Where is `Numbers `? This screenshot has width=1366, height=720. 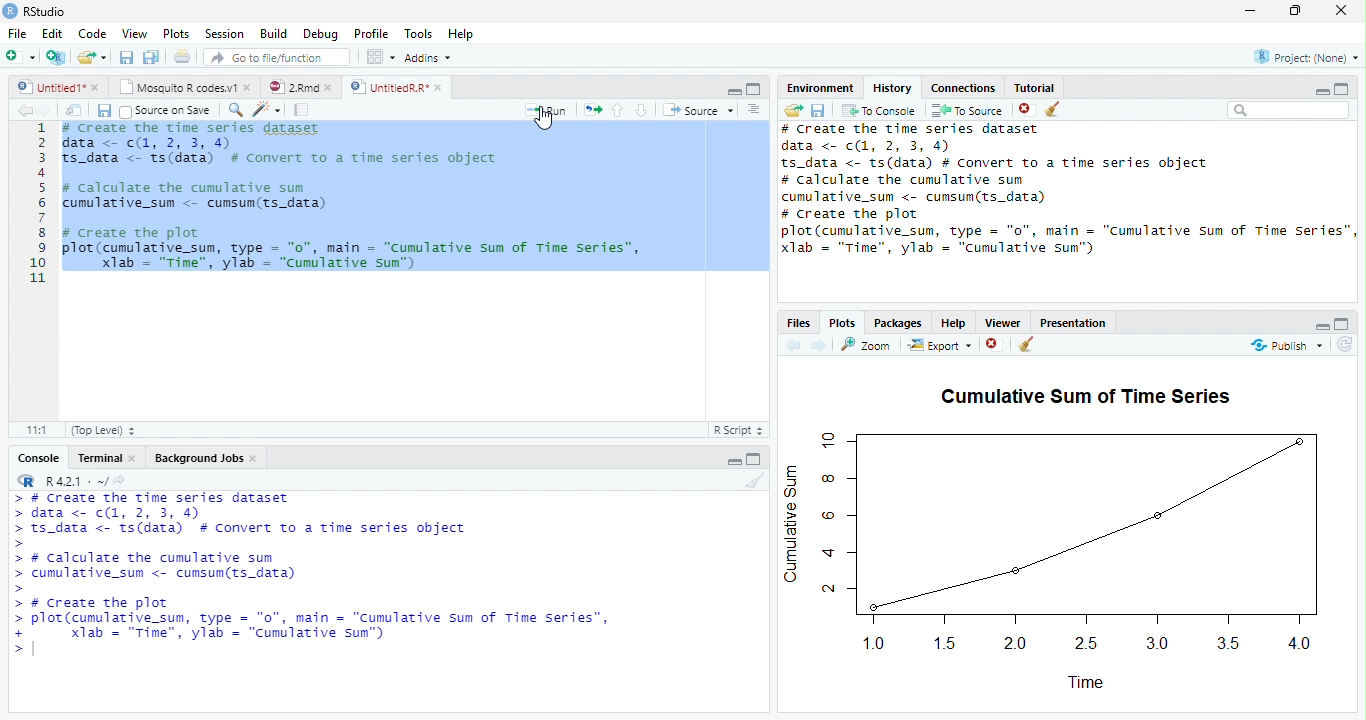 Numbers  is located at coordinates (40, 205).